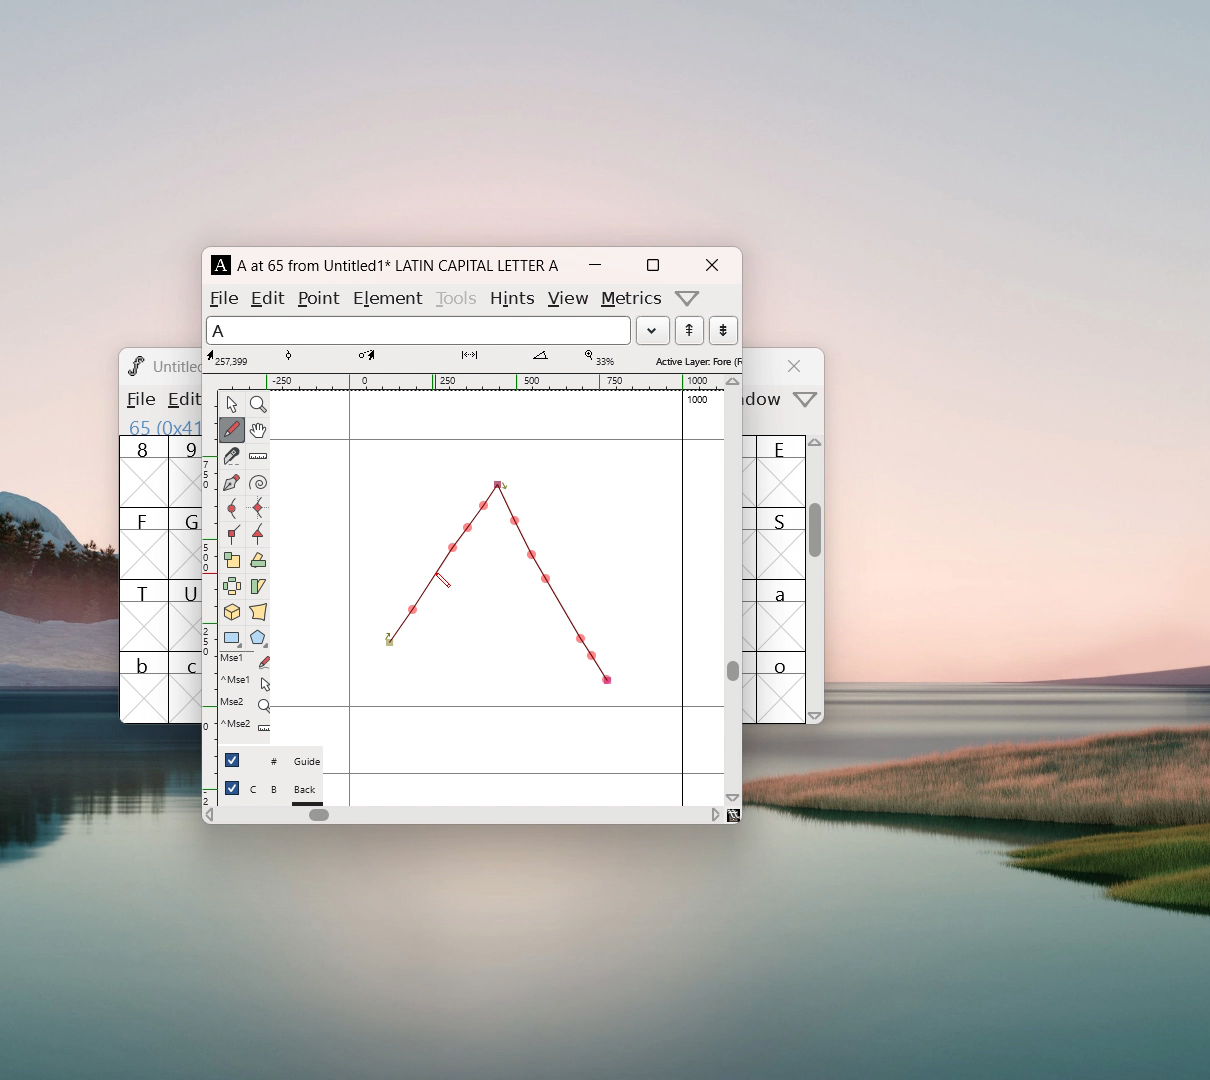 The image size is (1210, 1080). What do you see at coordinates (209, 596) in the screenshot?
I see `vertical ruler` at bounding box center [209, 596].